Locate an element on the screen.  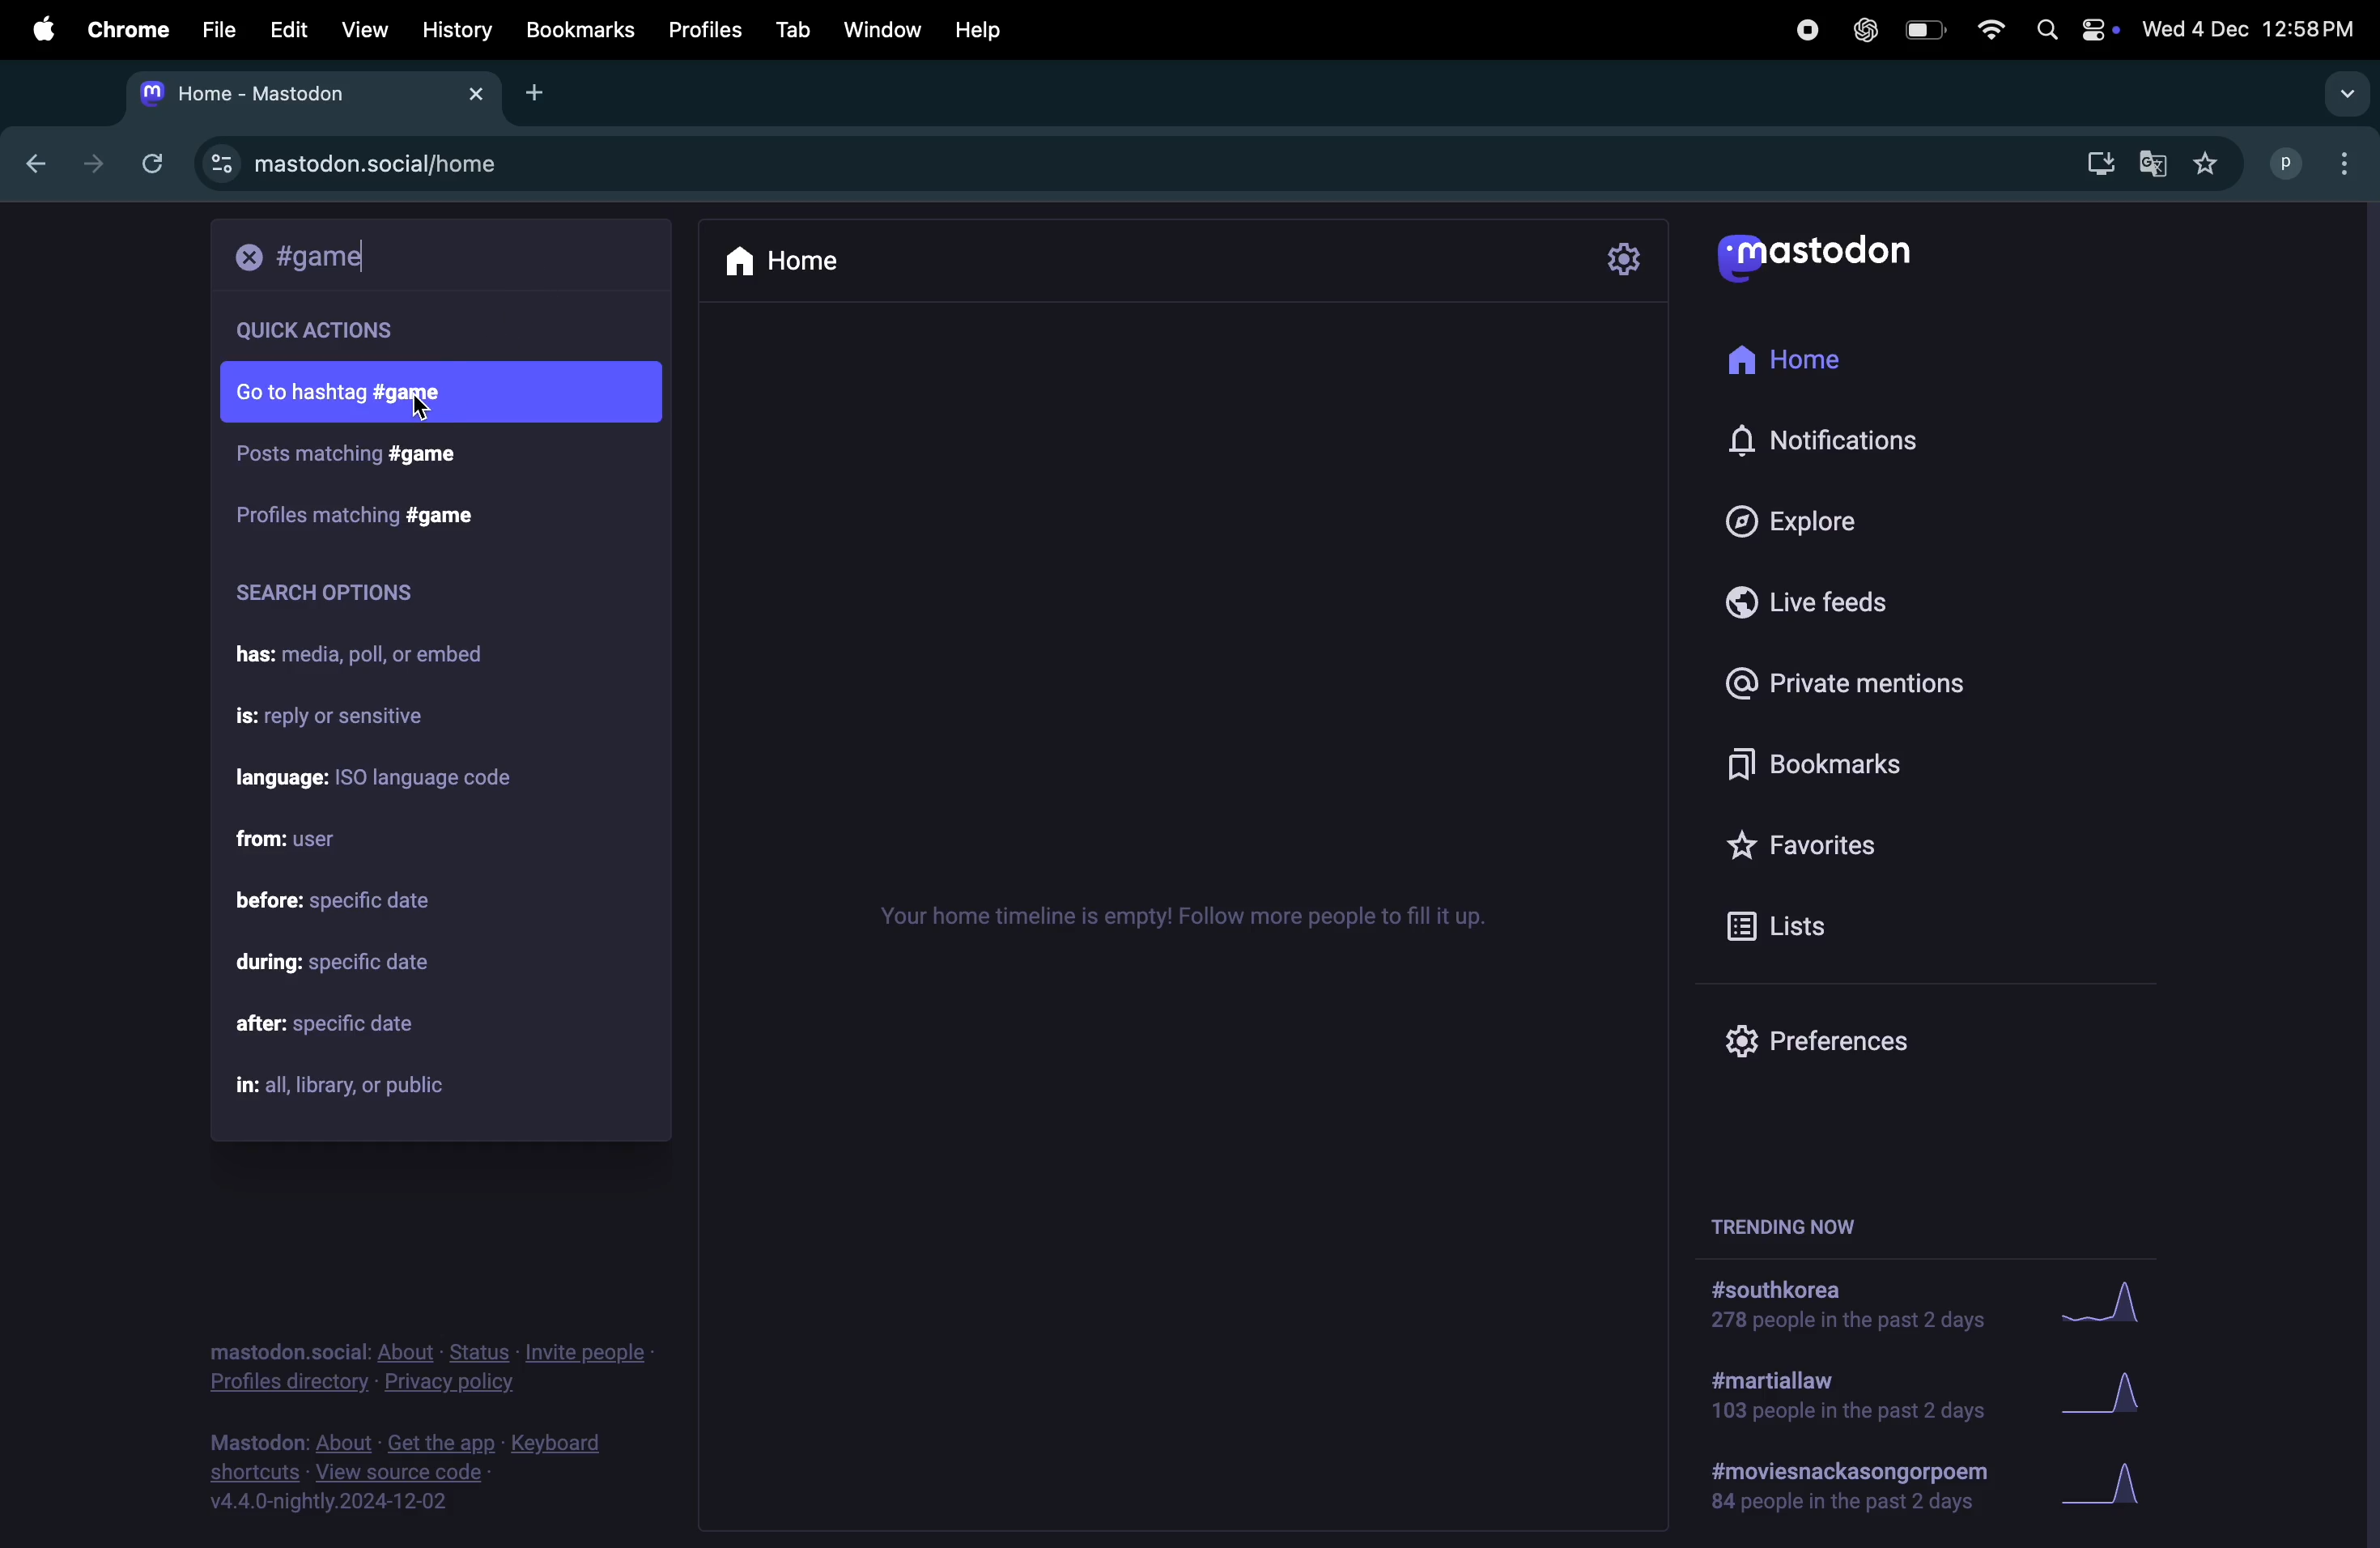
view source code is located at coordinates (417, 1473).